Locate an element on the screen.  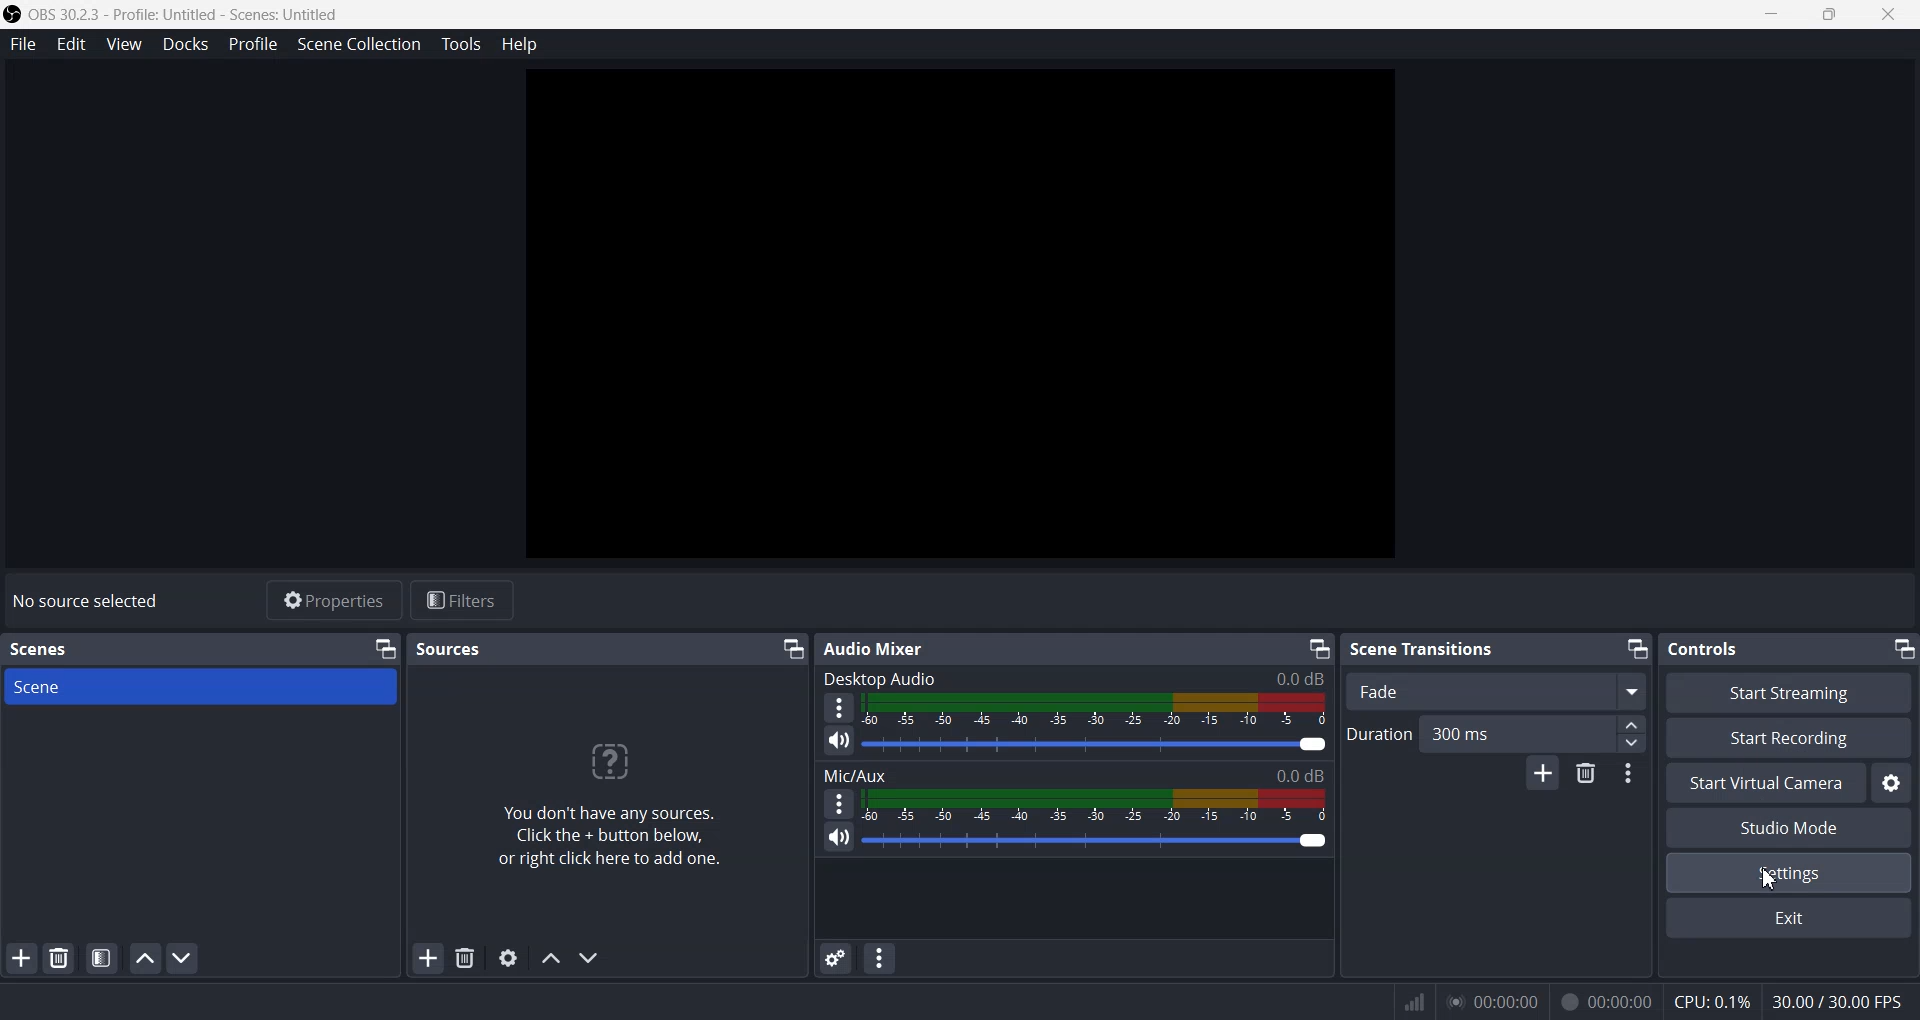
Edit is located at coordinates (73, 46).